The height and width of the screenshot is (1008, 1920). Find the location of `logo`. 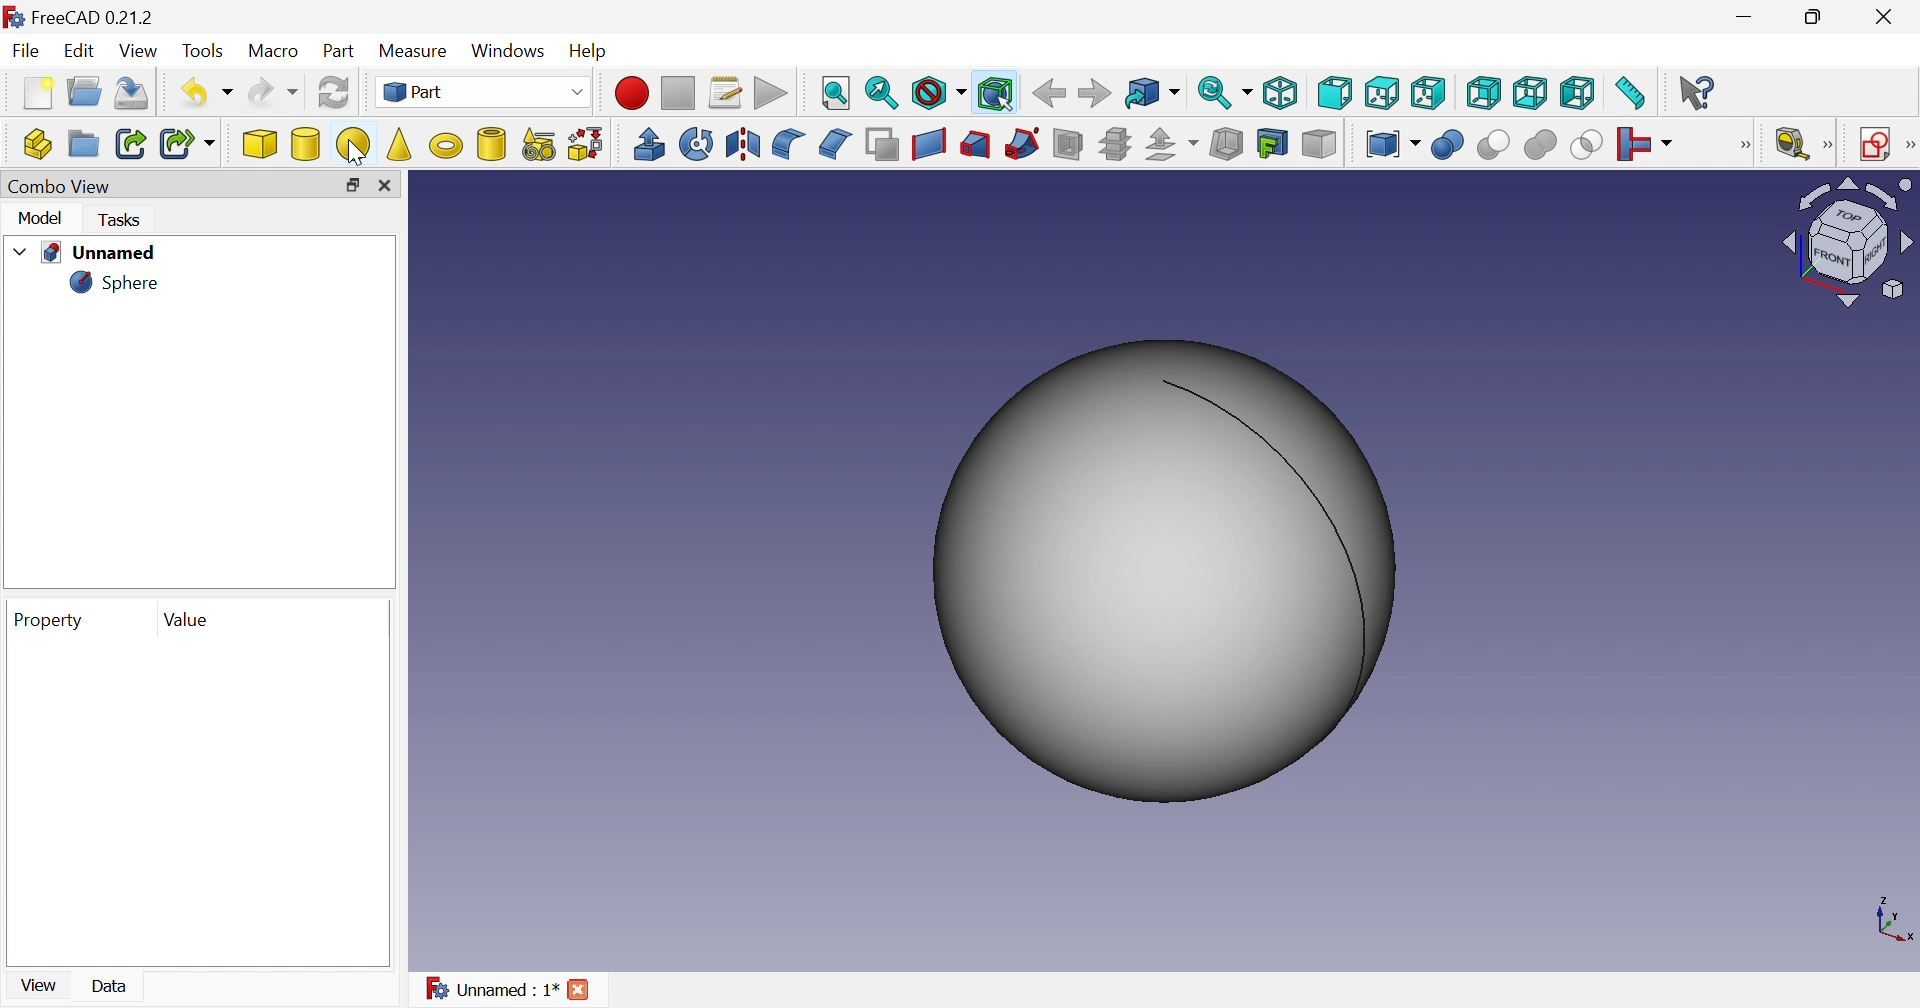

logo is located at coordinates (12, 16).